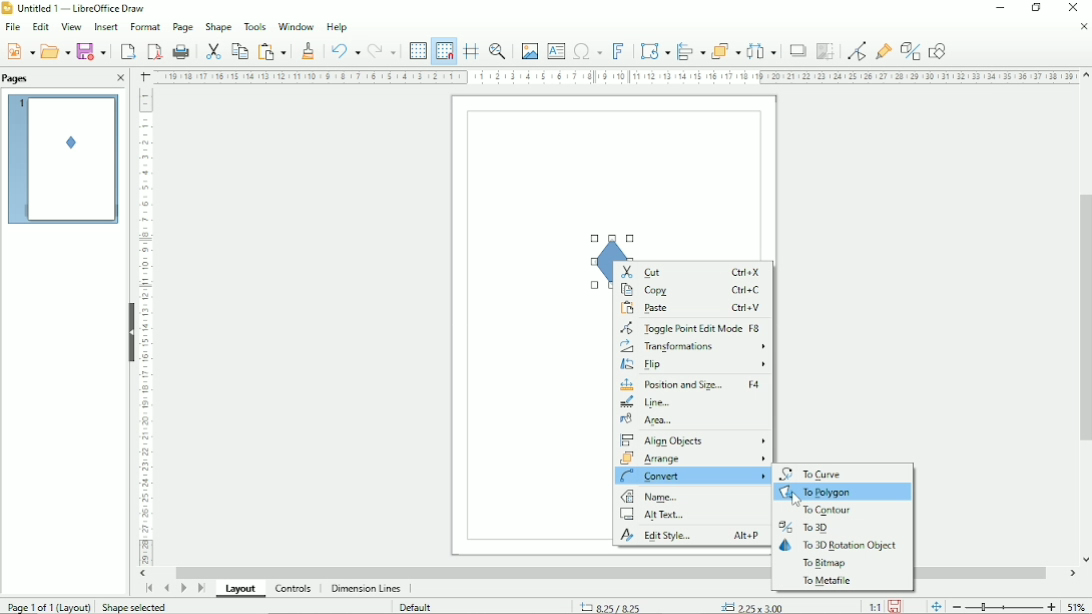 This screenshot has height=614, width=1092. Describe the element at coordinates (166, 588) in the screenshot. I see `Scroll to previous page` at that location.